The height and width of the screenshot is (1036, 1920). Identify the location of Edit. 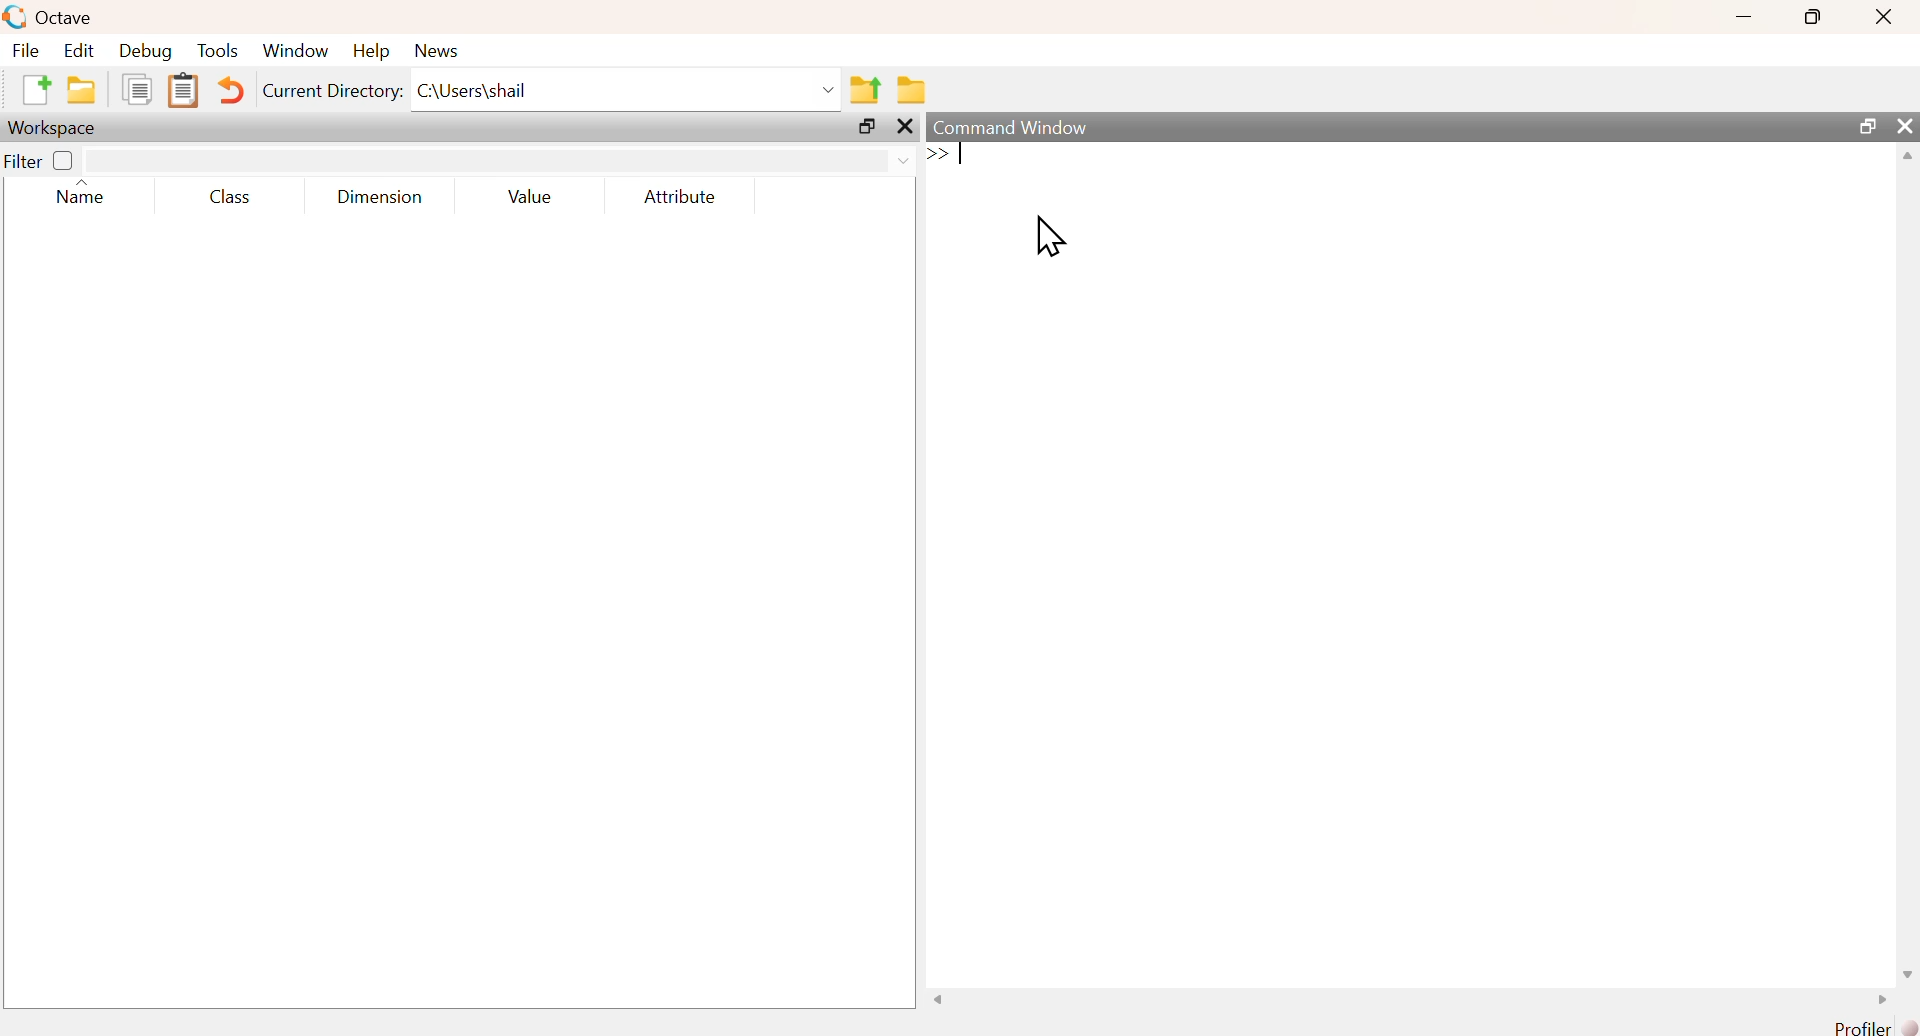
(78, 51).